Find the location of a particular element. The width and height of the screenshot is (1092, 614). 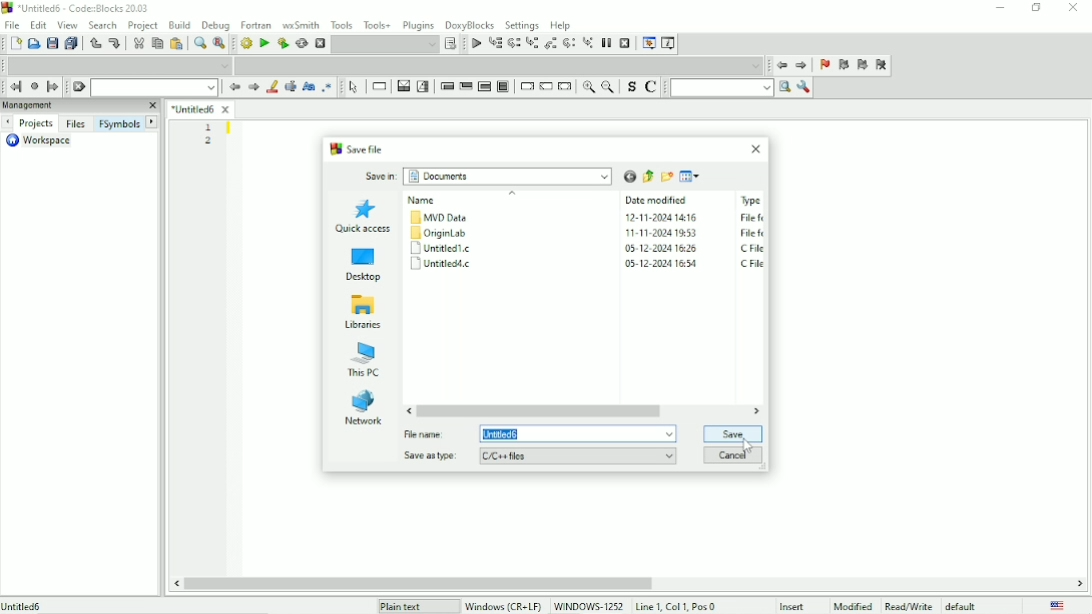

Various info is located at coordinates (670, 43).